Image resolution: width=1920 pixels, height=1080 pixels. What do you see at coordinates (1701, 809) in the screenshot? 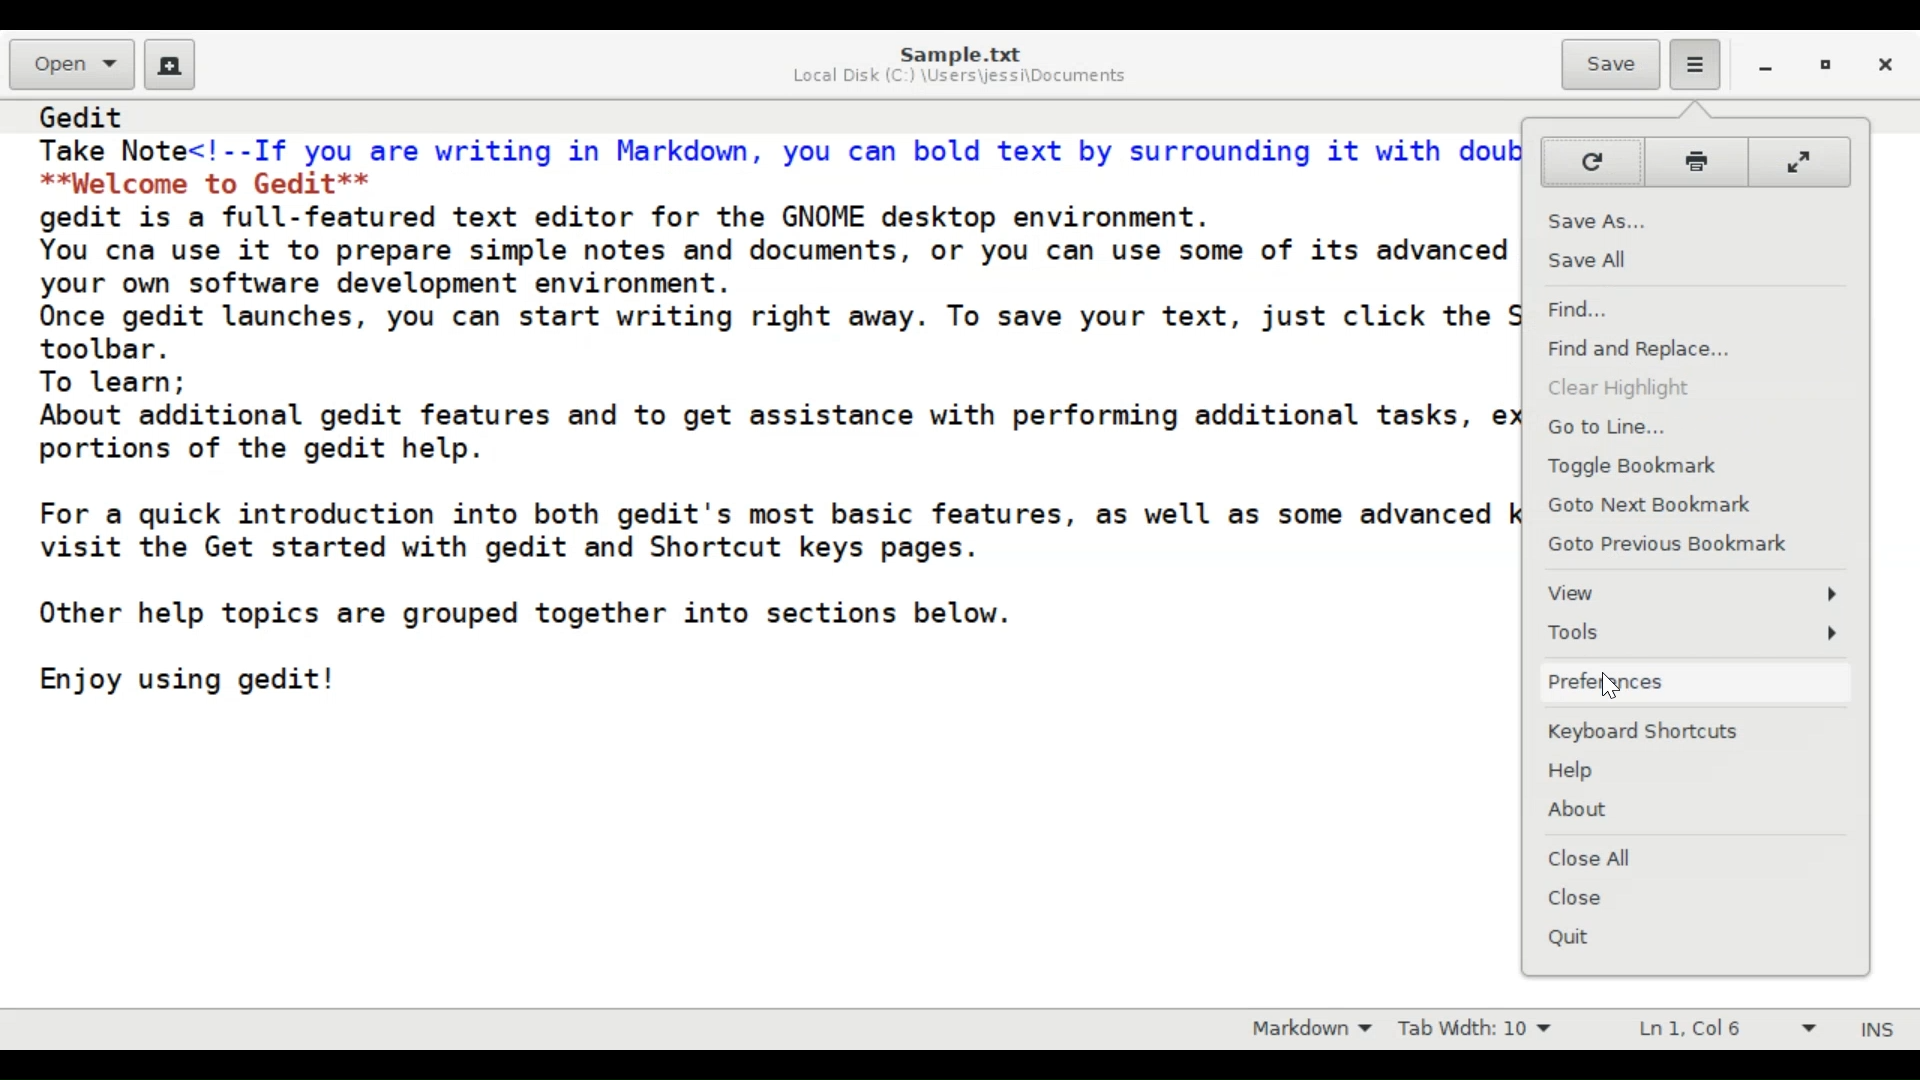
I see `About` at bounding box center [1701, 809].